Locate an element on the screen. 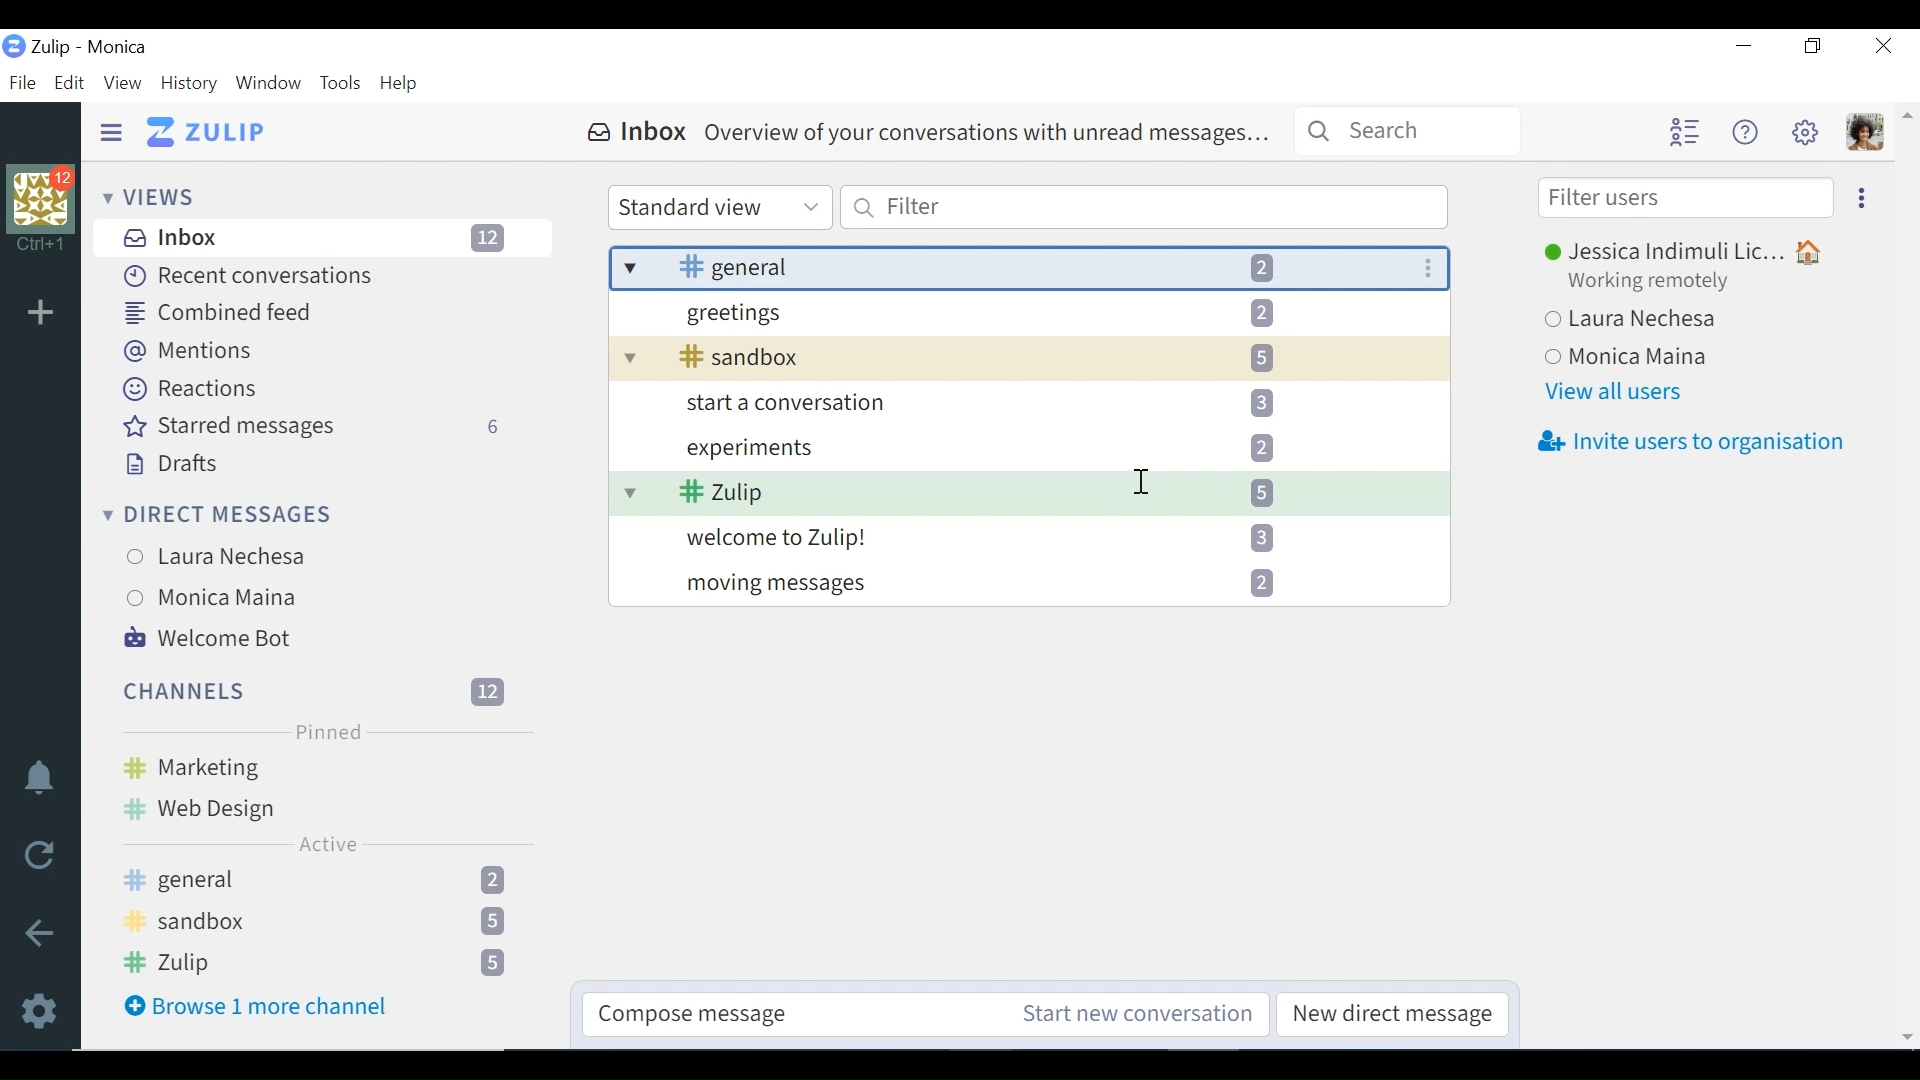  Go to Home View is located at coordinates (209, 131).